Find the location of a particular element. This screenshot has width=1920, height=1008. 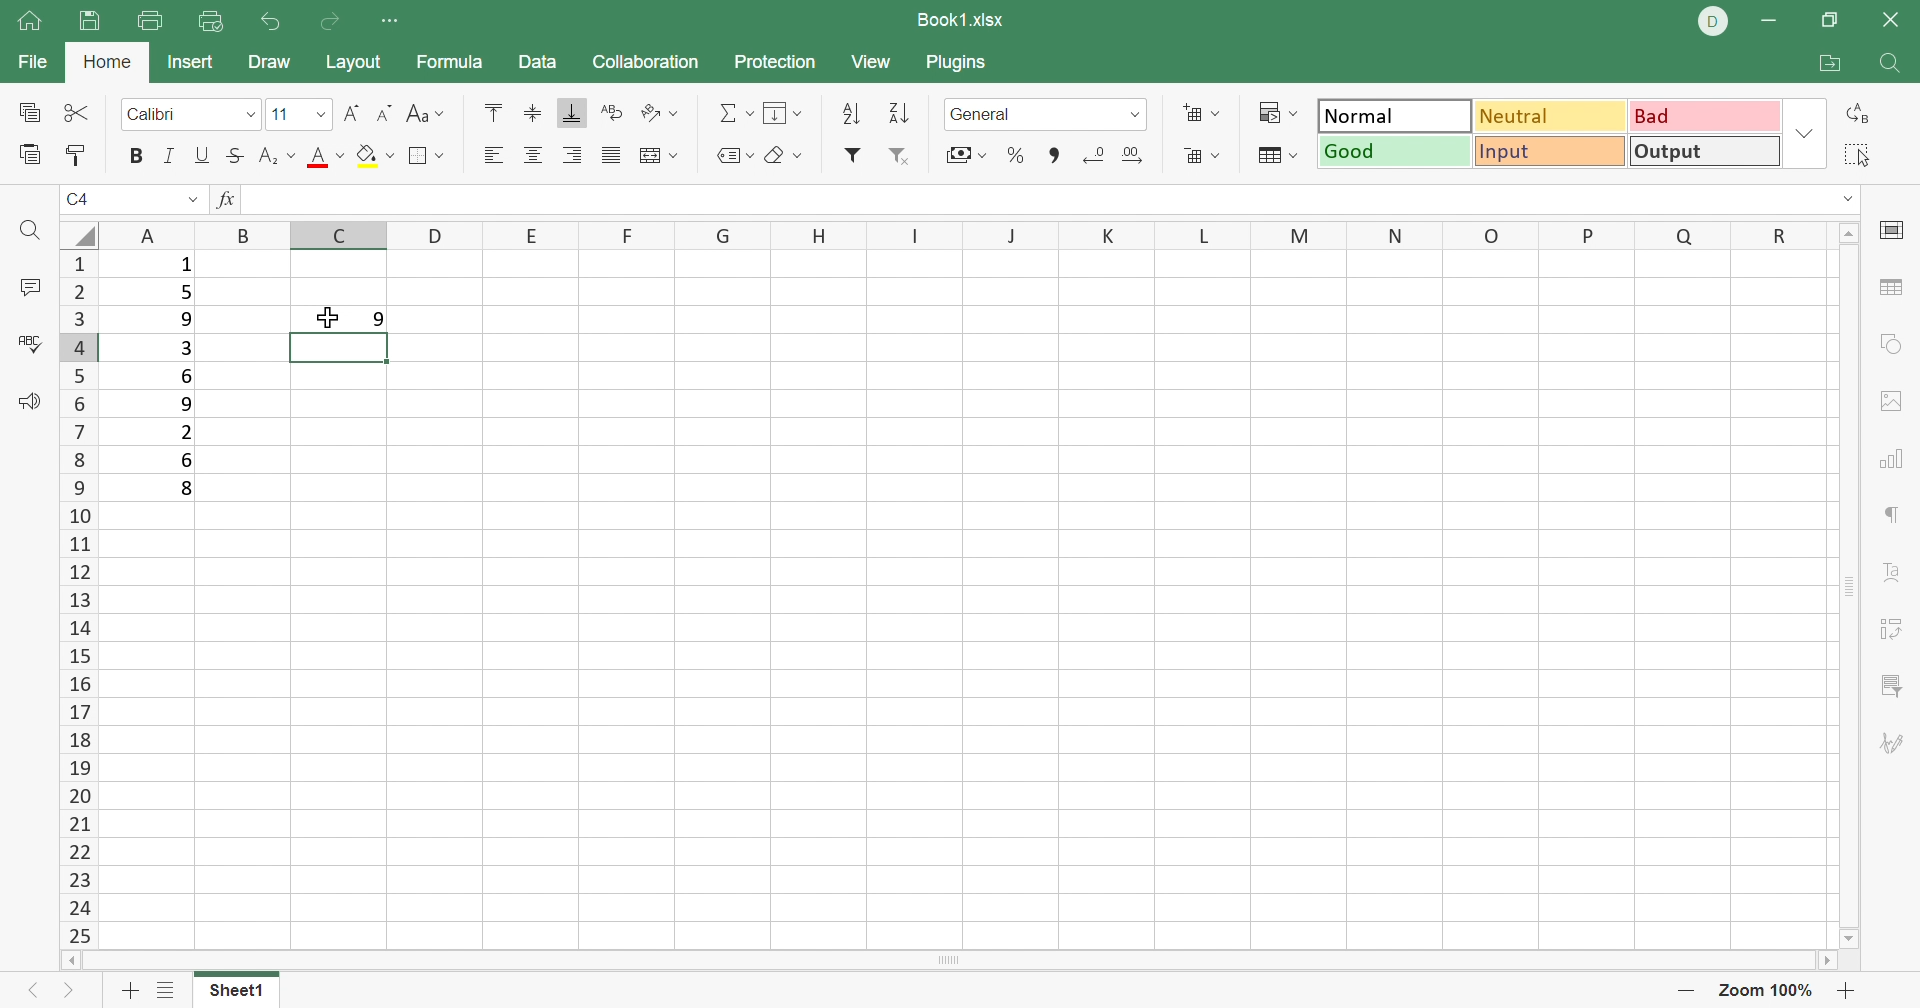

Drop Down is located at coordinates (1805, 134).